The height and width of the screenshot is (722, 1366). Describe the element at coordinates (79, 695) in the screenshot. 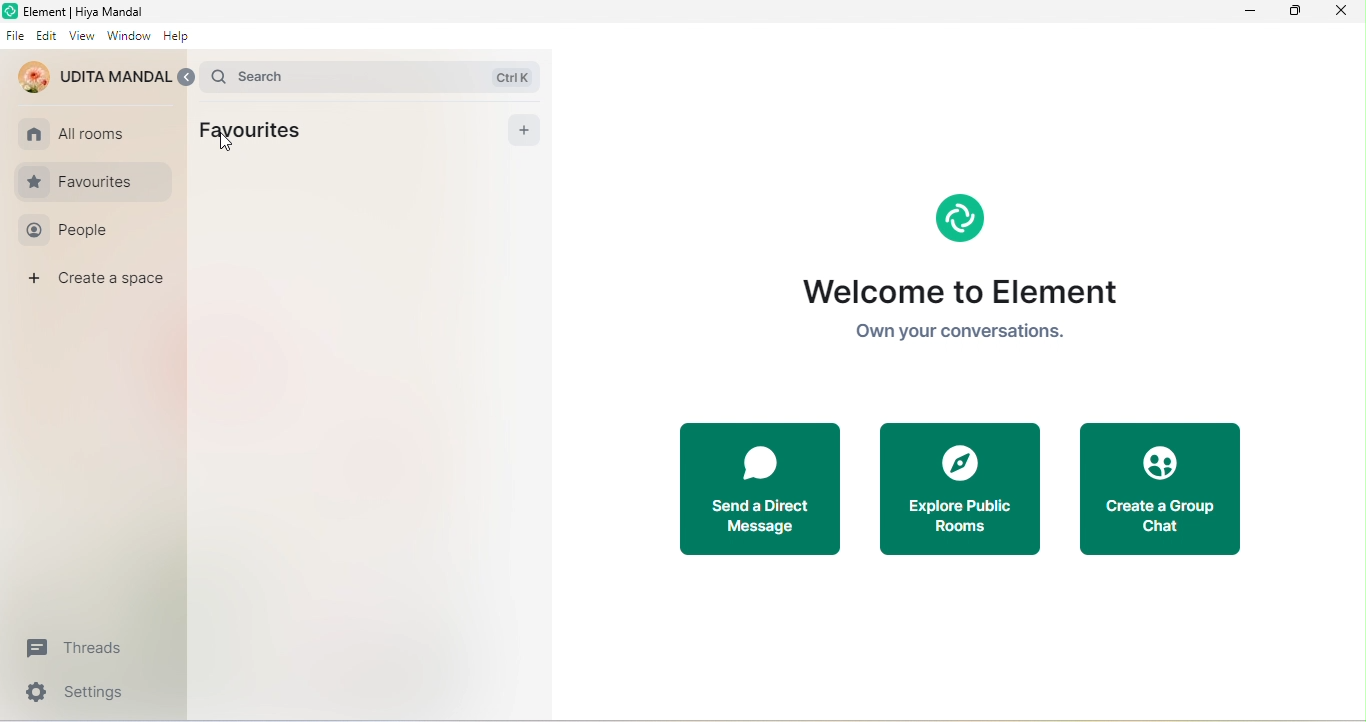

I see `seeting` at that location.